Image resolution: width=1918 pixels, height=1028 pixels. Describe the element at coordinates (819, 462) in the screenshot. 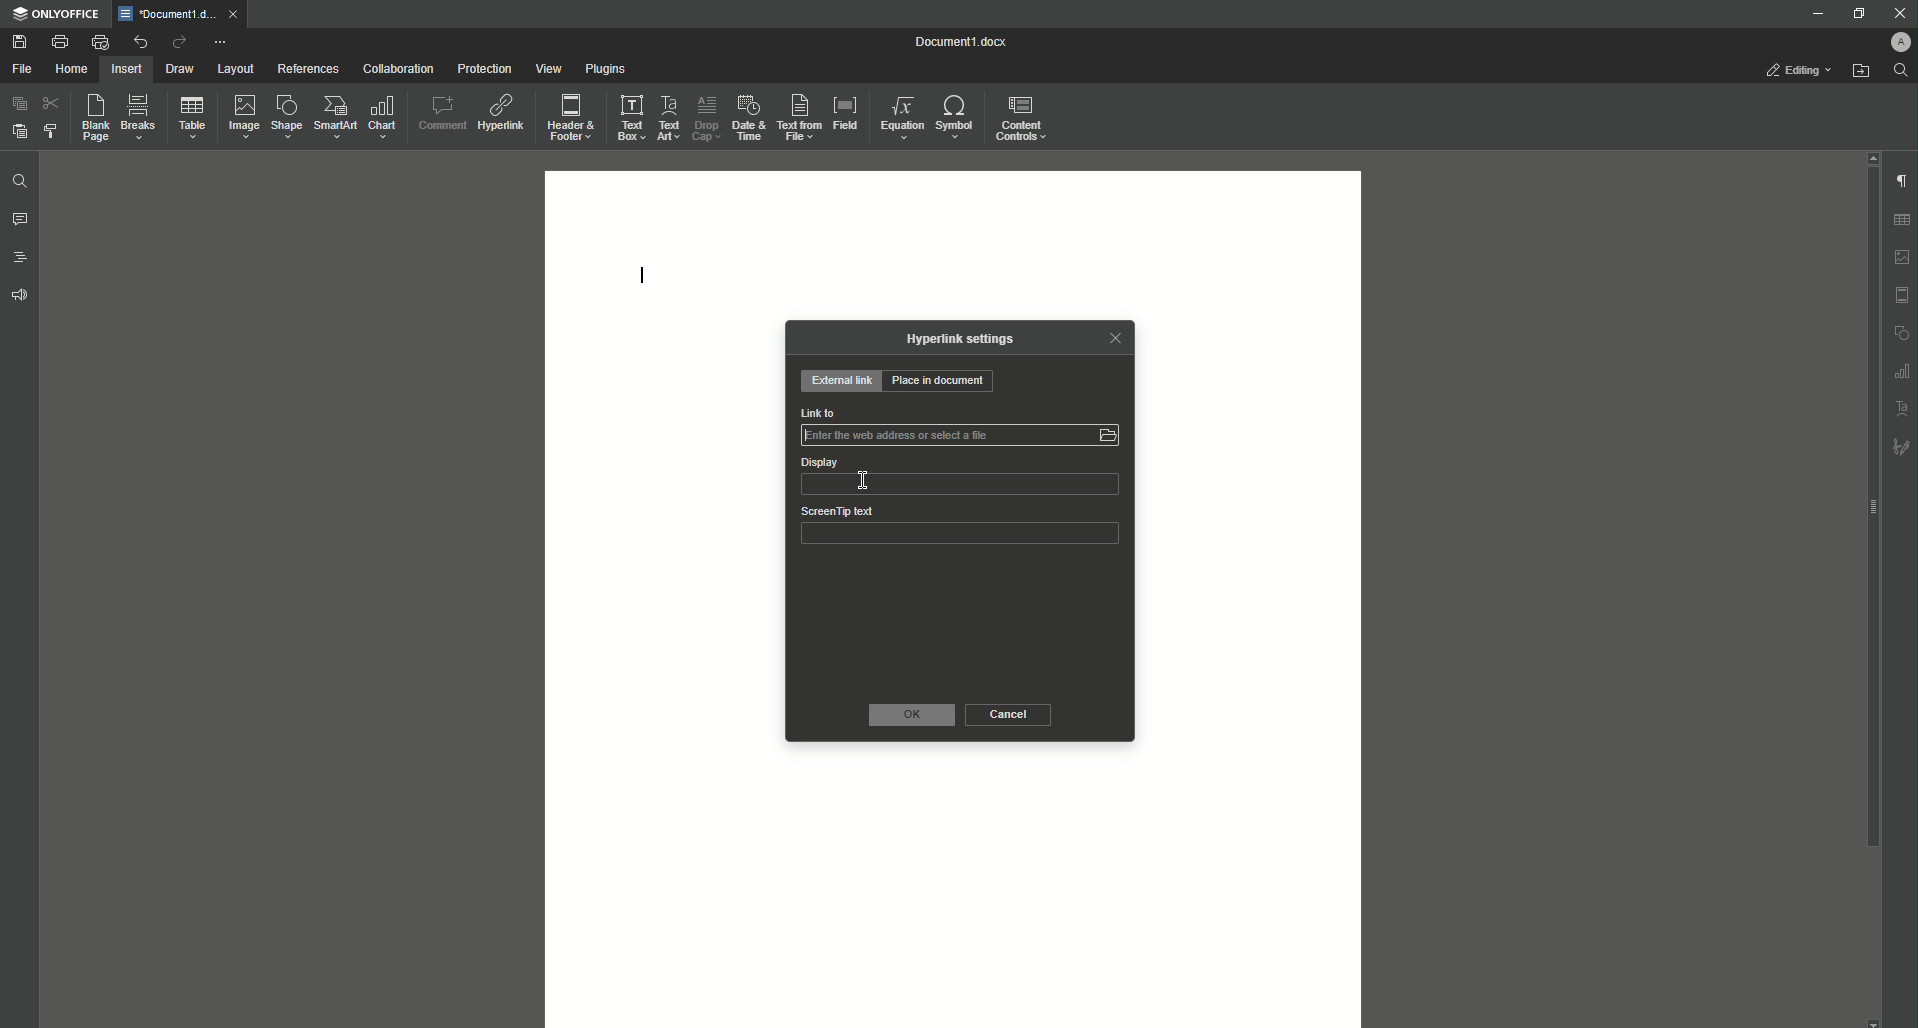

I see `Display` at that location.